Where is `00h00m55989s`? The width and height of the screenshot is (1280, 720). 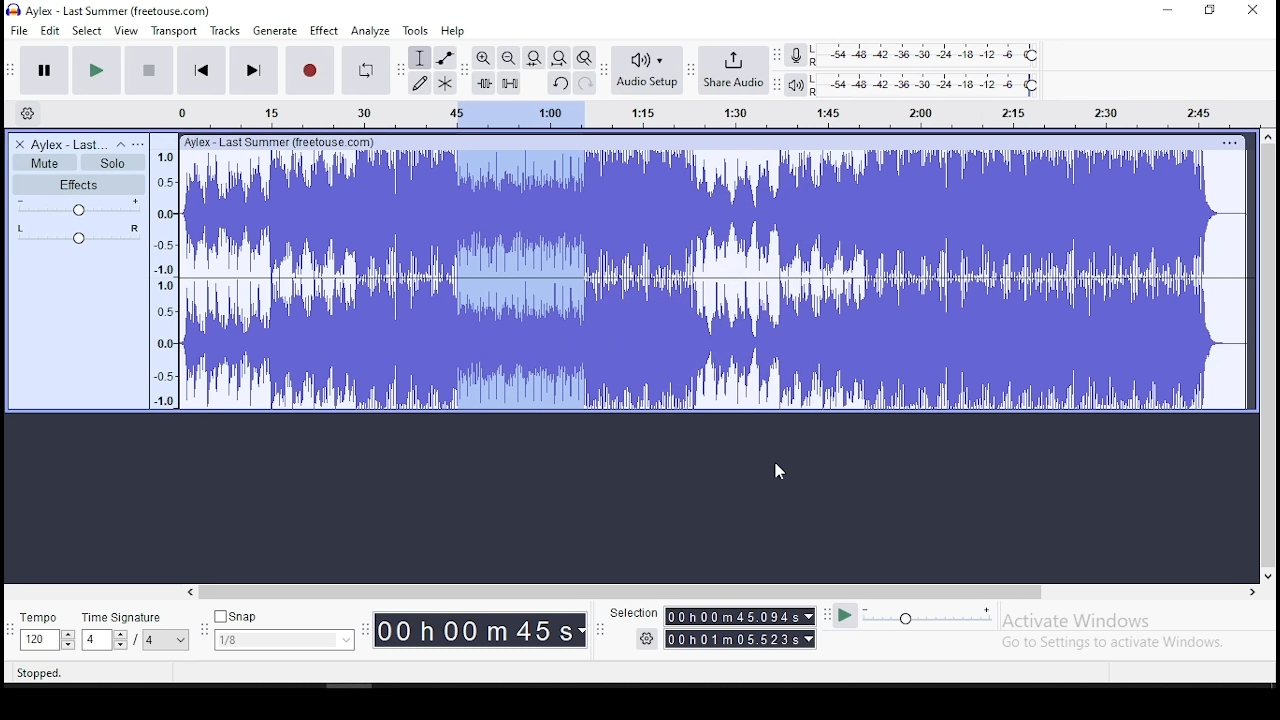 00h00m55989s is located at coordinates (741, 640).